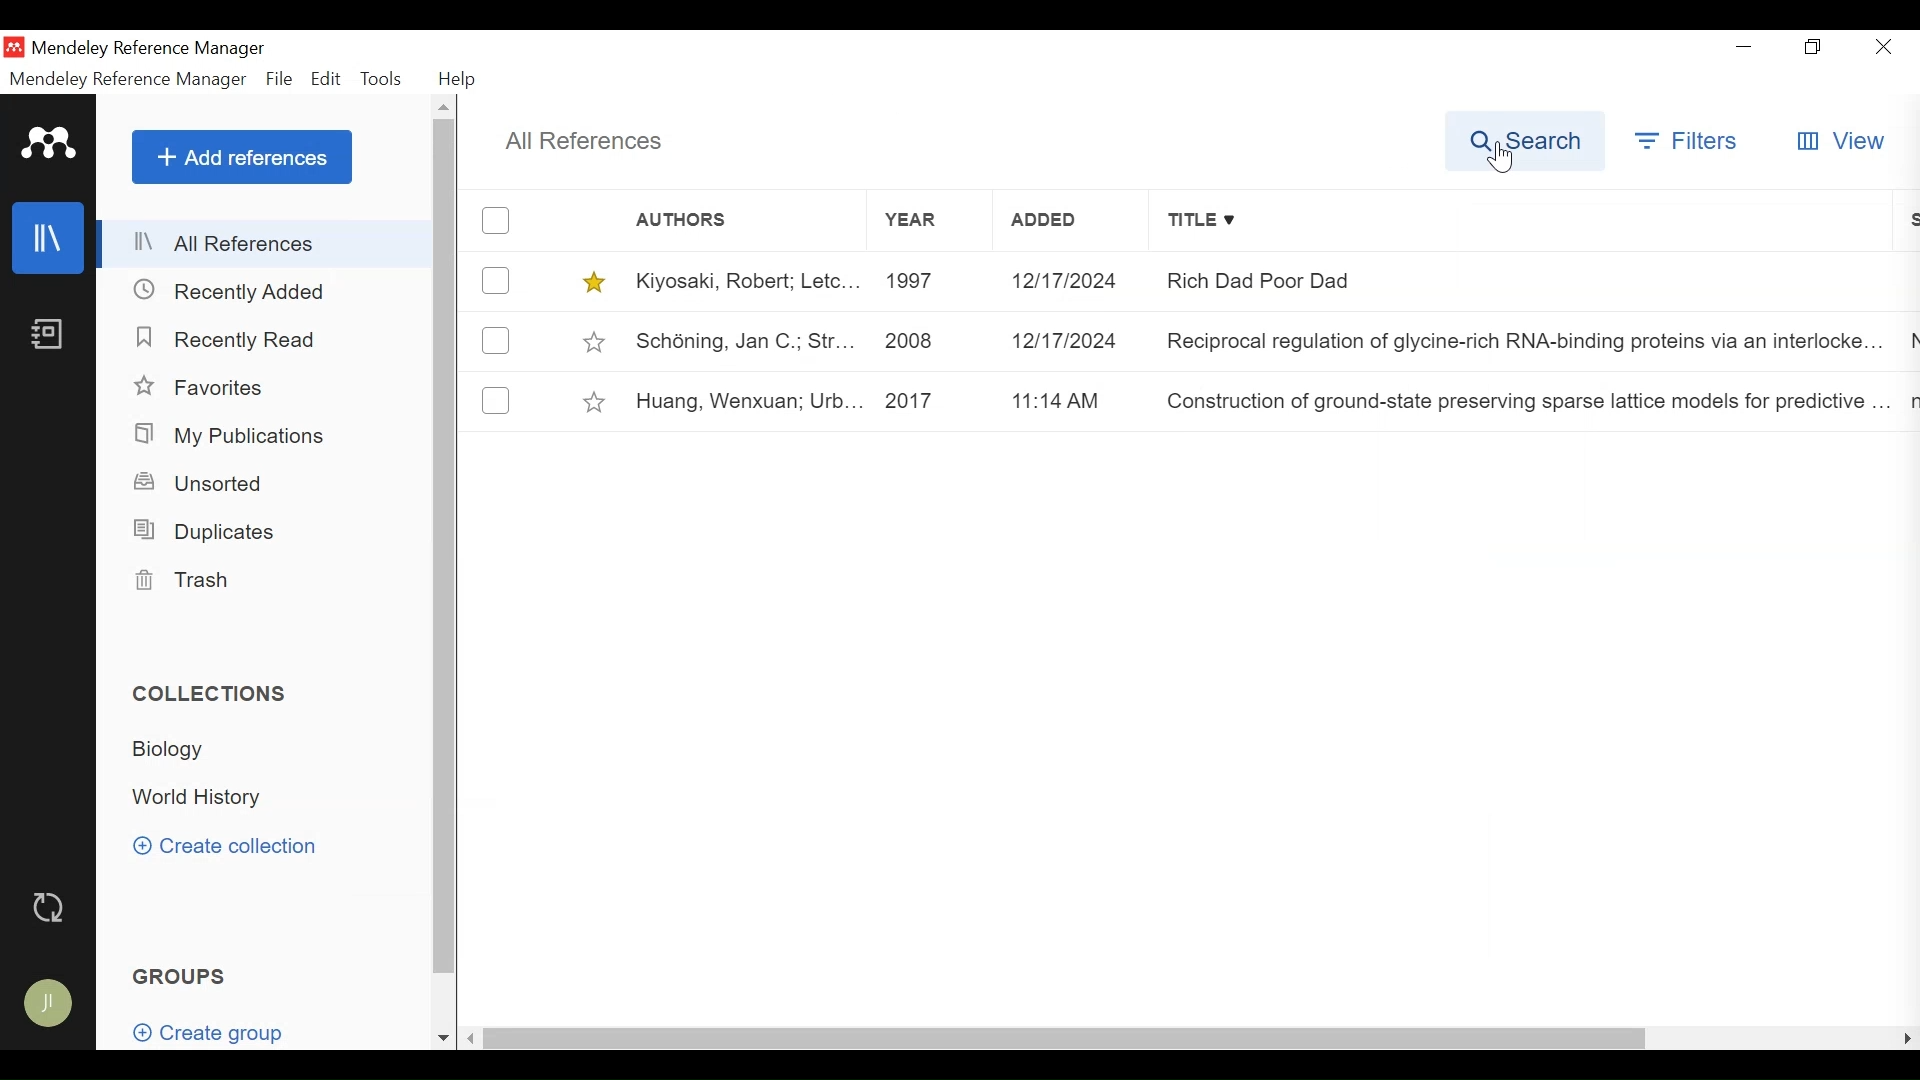  I want to click on Create Group, so click(206, 1026).